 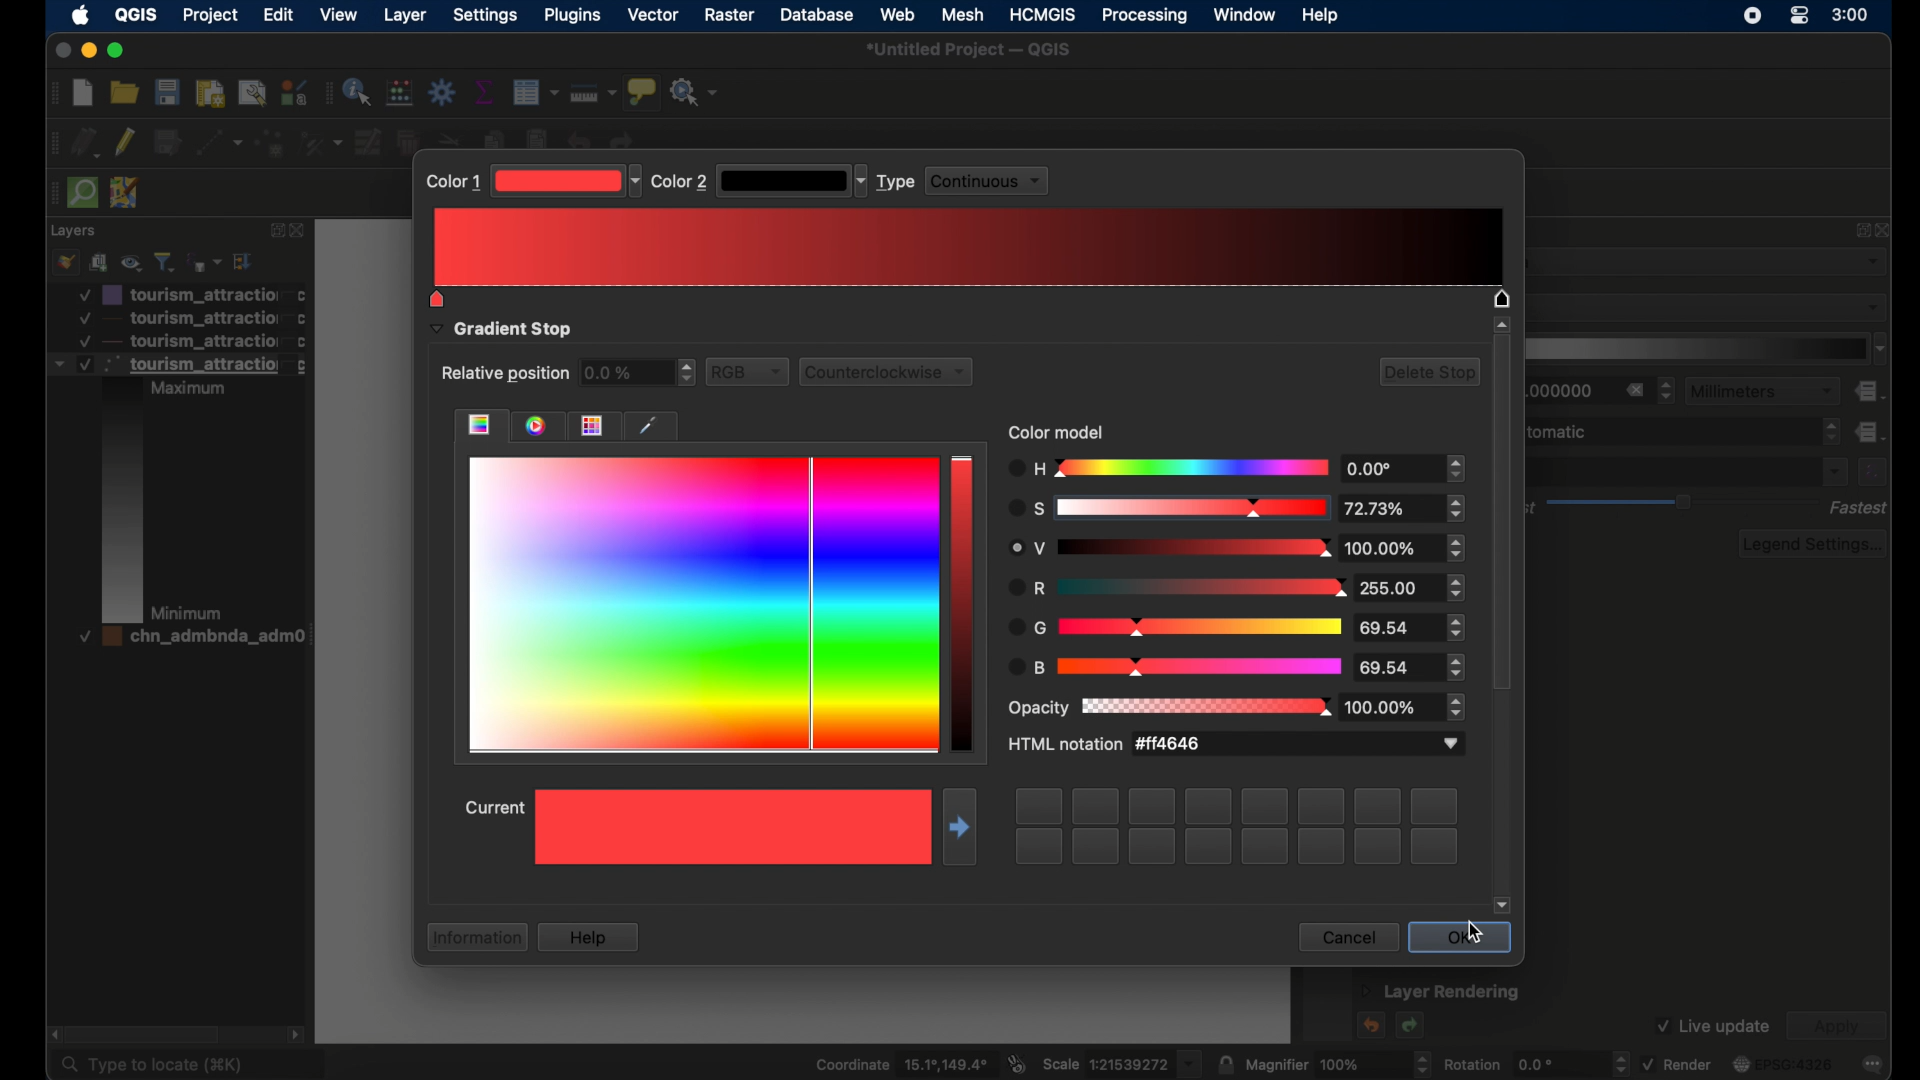 I want to click on undo, so click(x=1369, y=1025).